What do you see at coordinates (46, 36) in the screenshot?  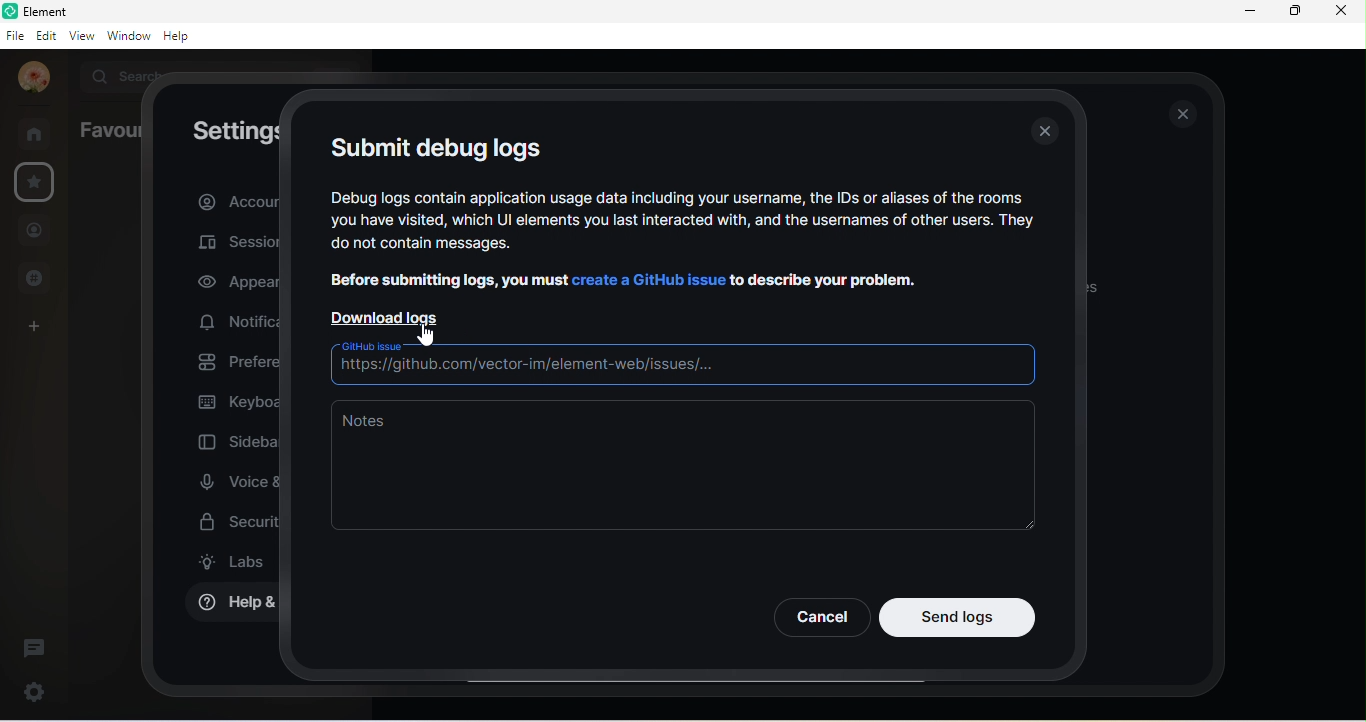 I see `edit` at bounding box center [46, 36].